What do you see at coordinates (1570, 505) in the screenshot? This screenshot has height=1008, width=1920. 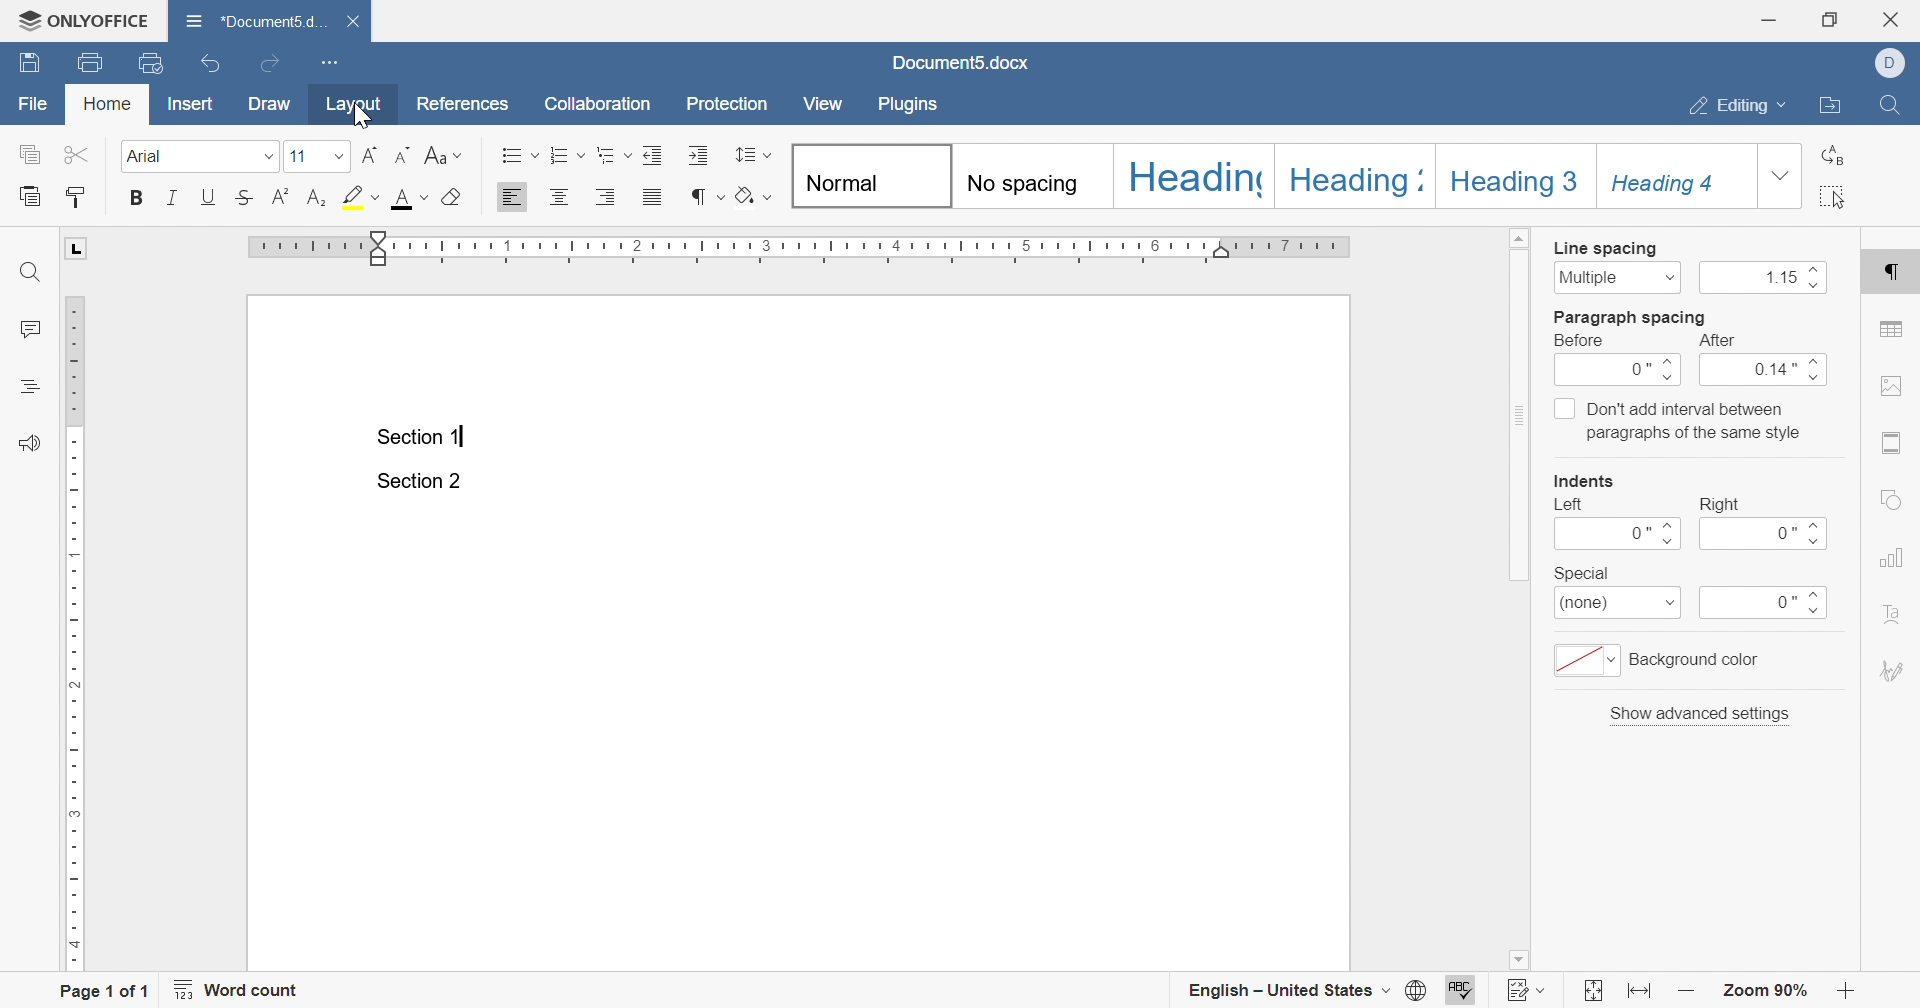 I see `left` at bounding box center [1570, 505].